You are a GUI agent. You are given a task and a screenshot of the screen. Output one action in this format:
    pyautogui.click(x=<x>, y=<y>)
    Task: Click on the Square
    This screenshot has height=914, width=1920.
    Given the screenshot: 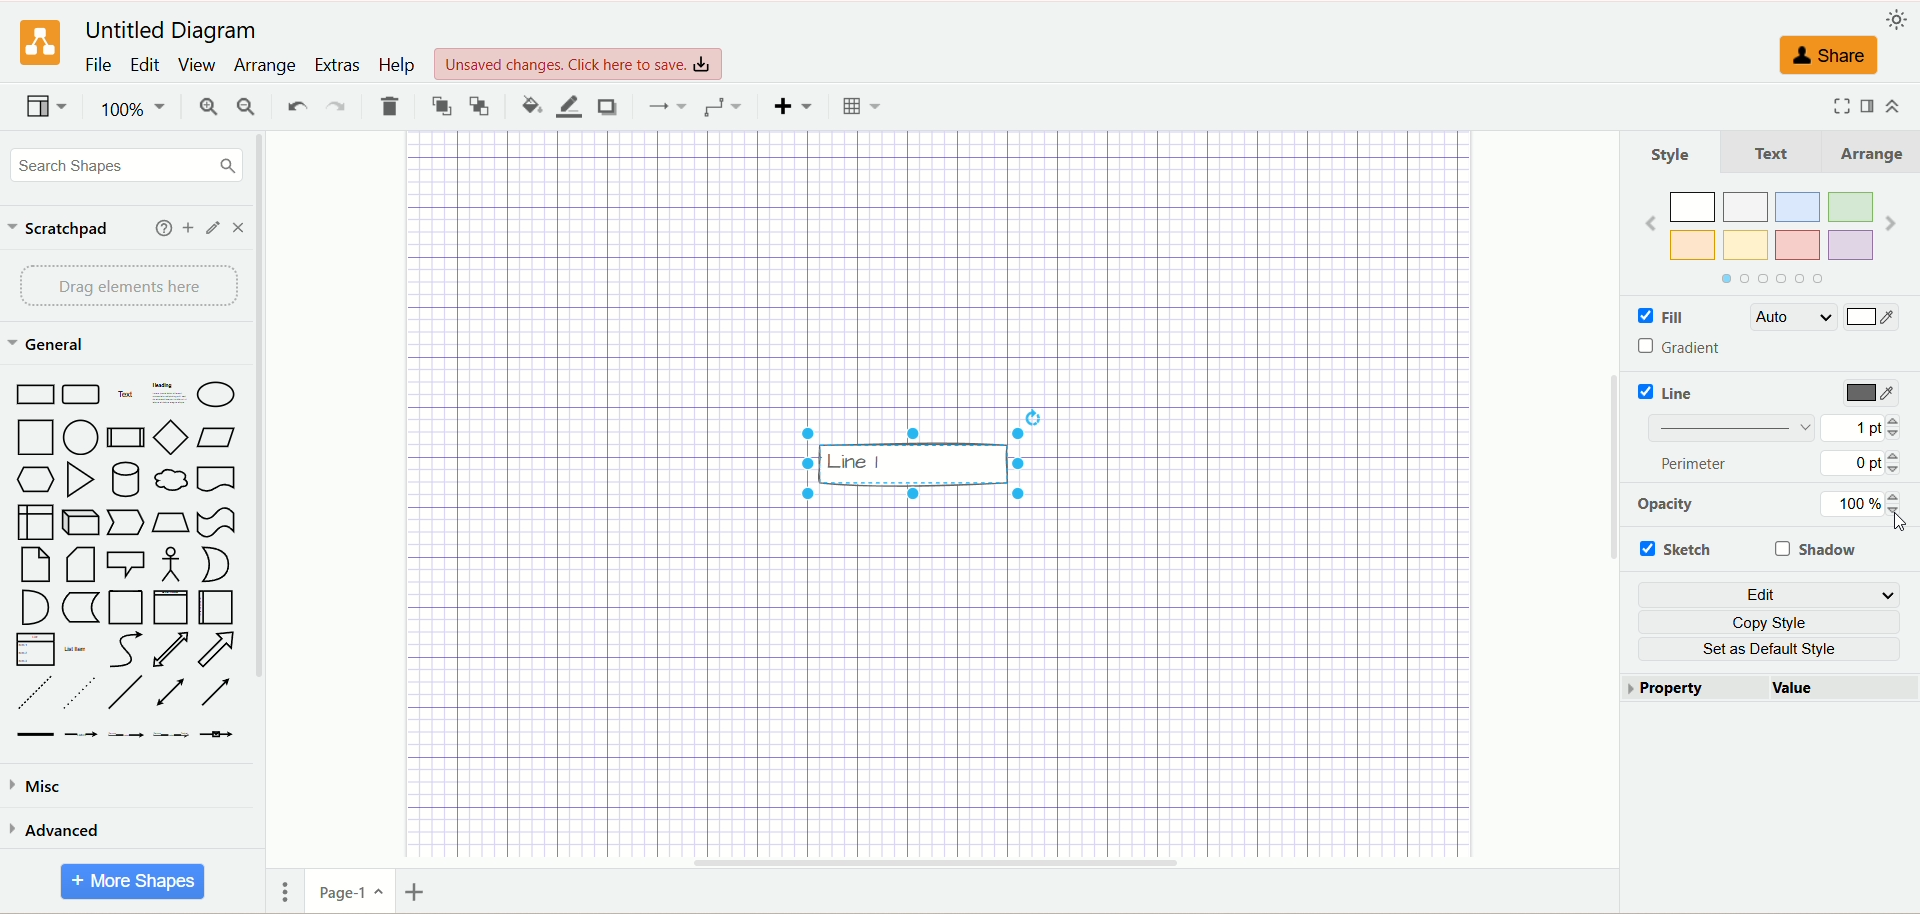 What is the action you would take?
    pyautogui.click(x=33, y=439)
    